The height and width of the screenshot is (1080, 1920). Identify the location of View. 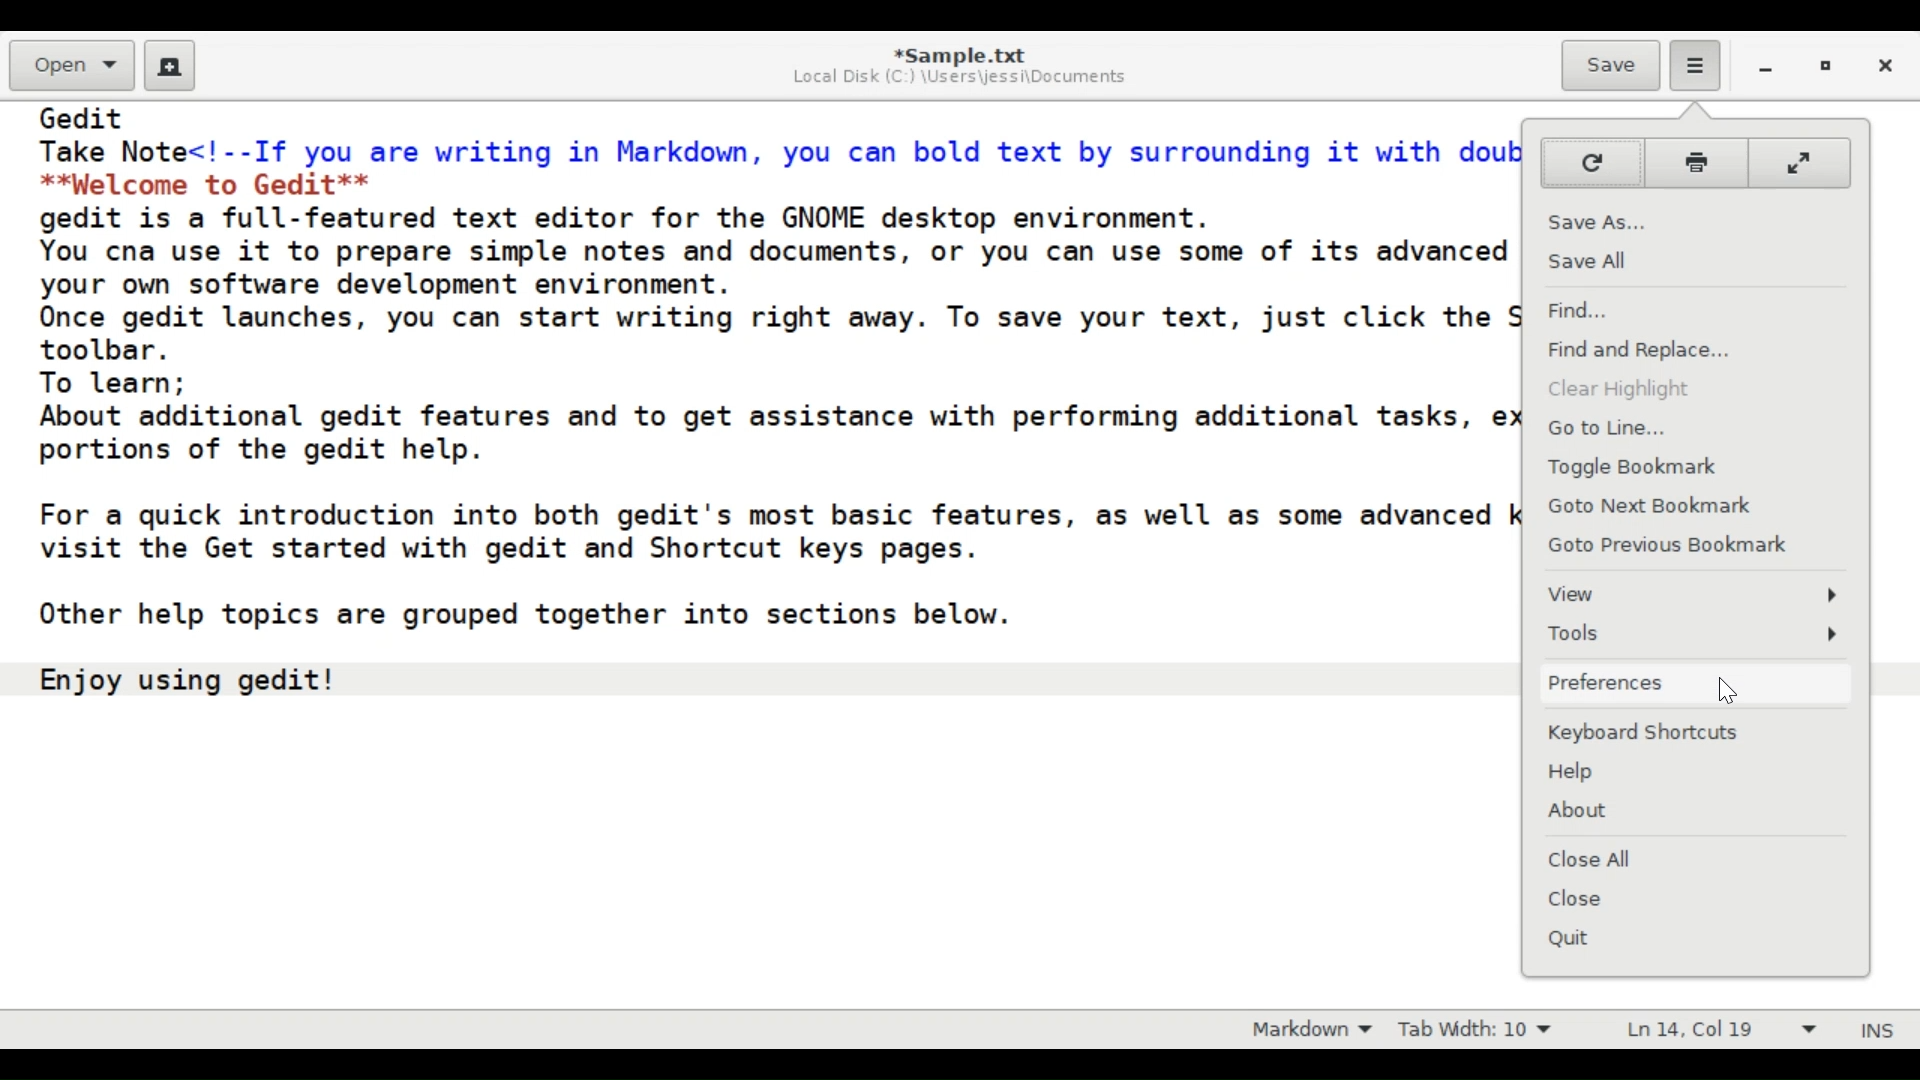
(1694, 597).